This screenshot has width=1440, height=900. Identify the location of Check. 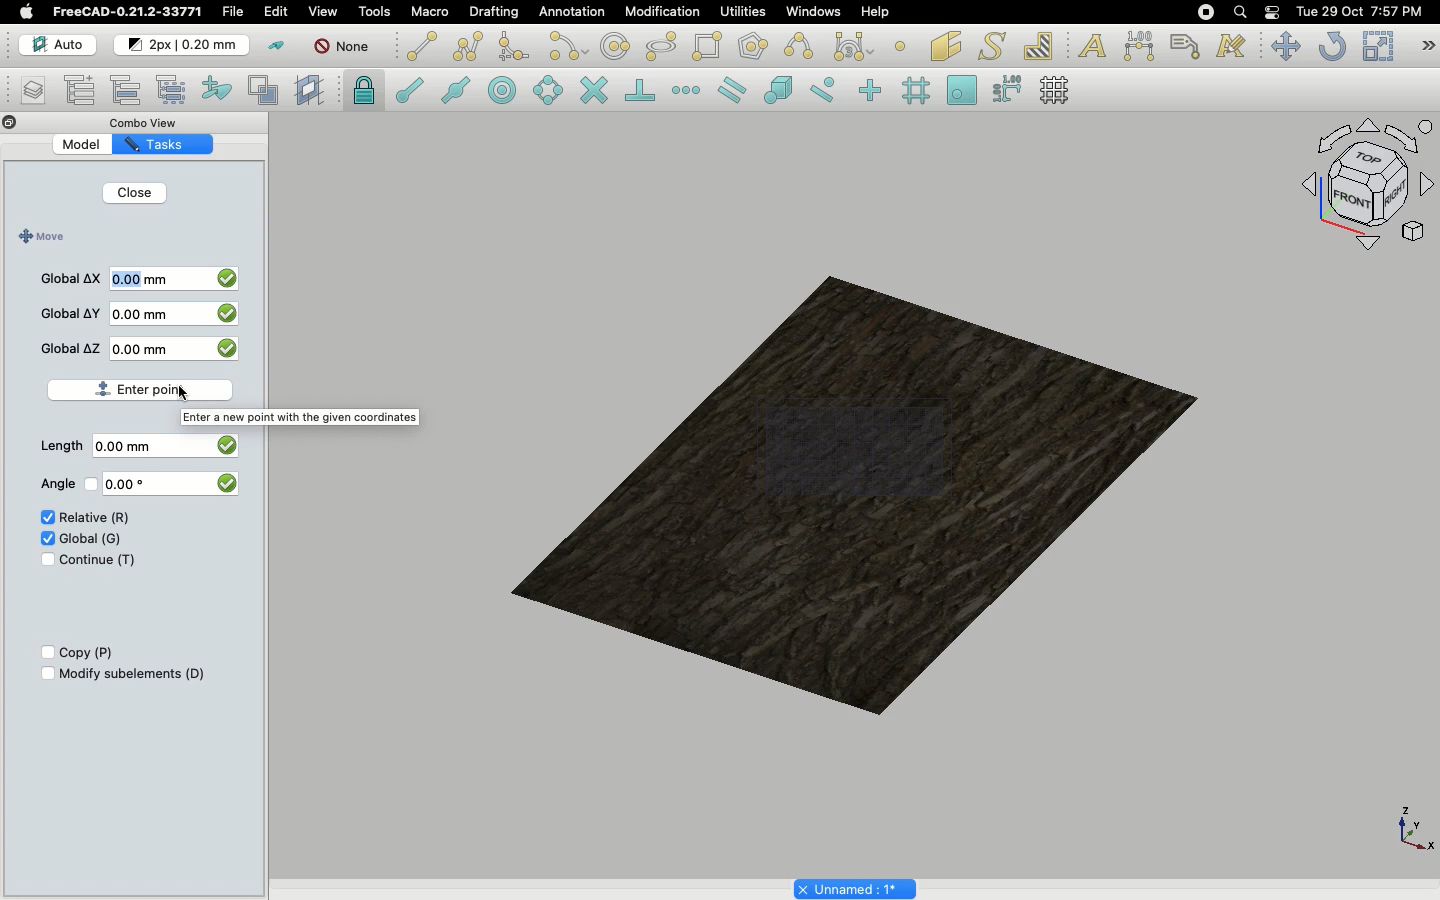
(41, 562).